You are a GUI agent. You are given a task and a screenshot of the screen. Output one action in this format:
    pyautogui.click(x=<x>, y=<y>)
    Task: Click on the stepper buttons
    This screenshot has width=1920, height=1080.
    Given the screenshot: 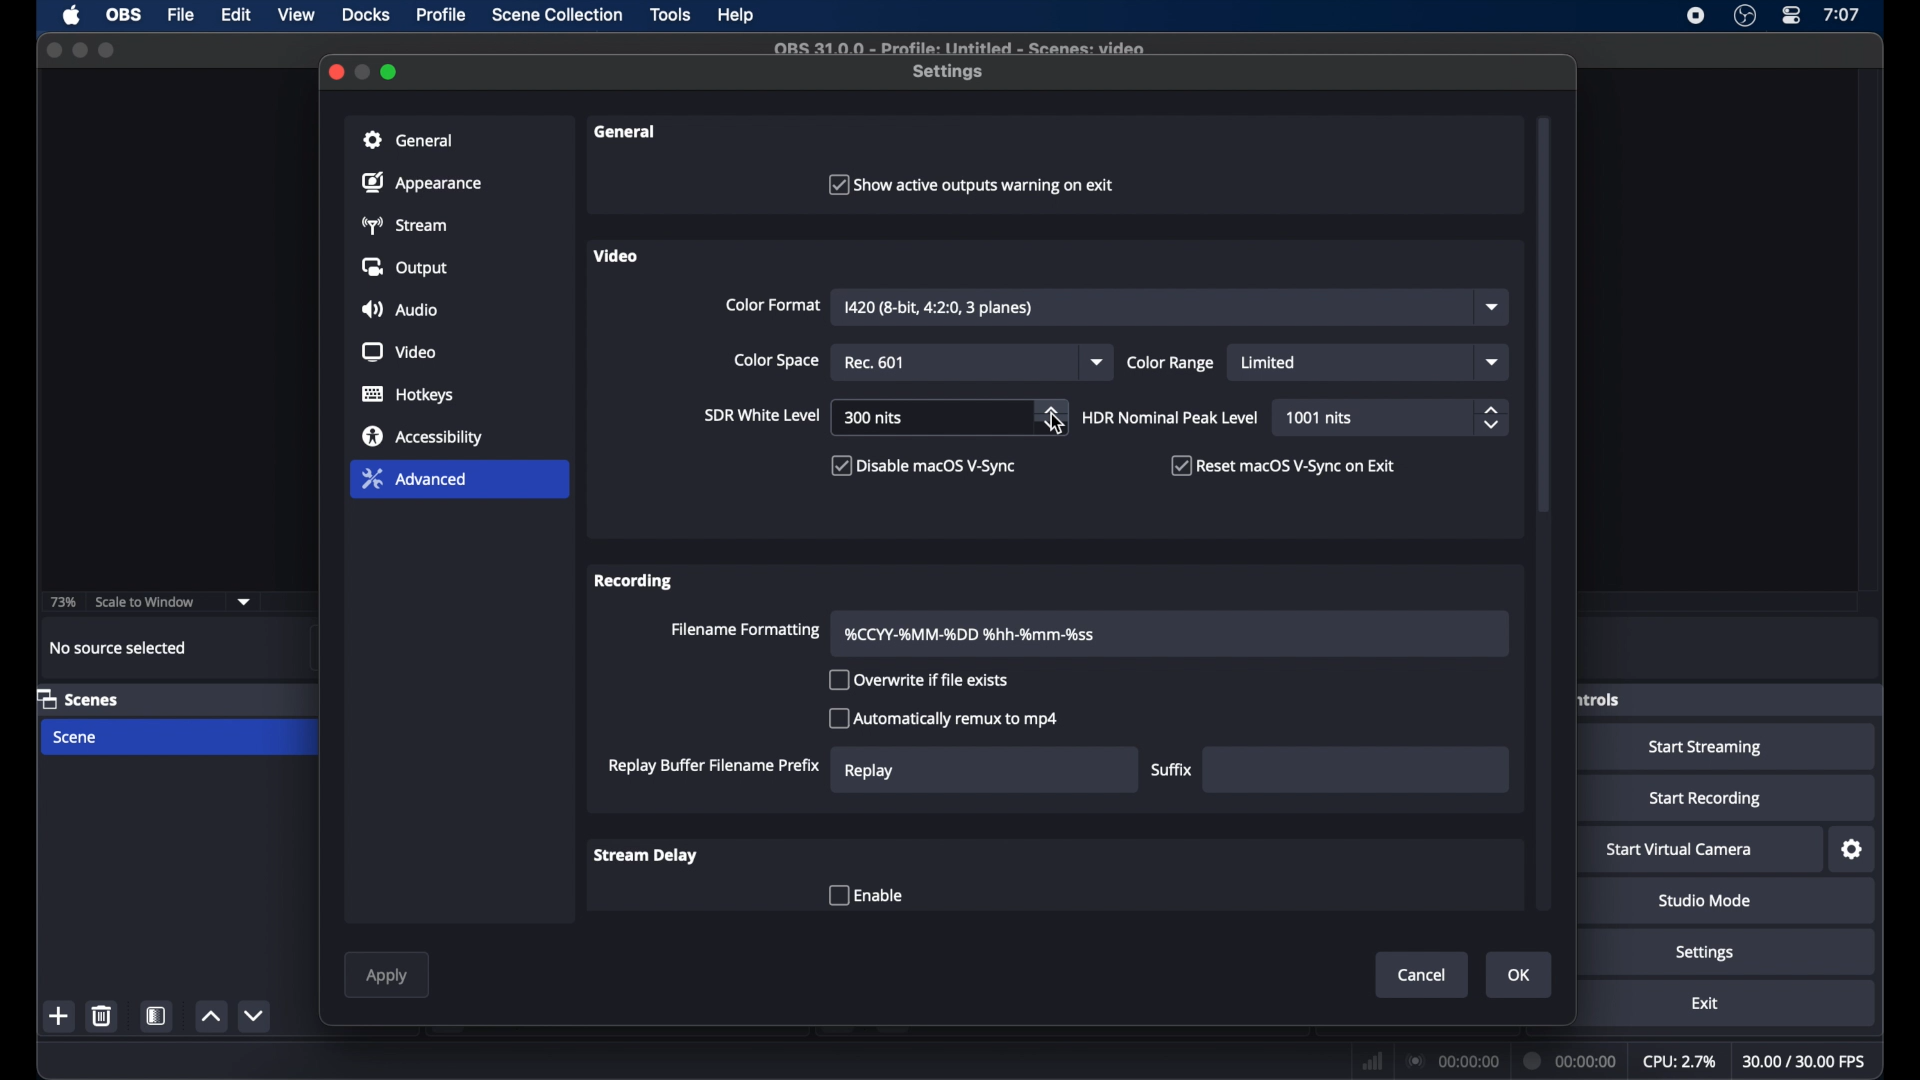 What is the action you would take?
    pyautogui.click(x=1051, y=418)
    